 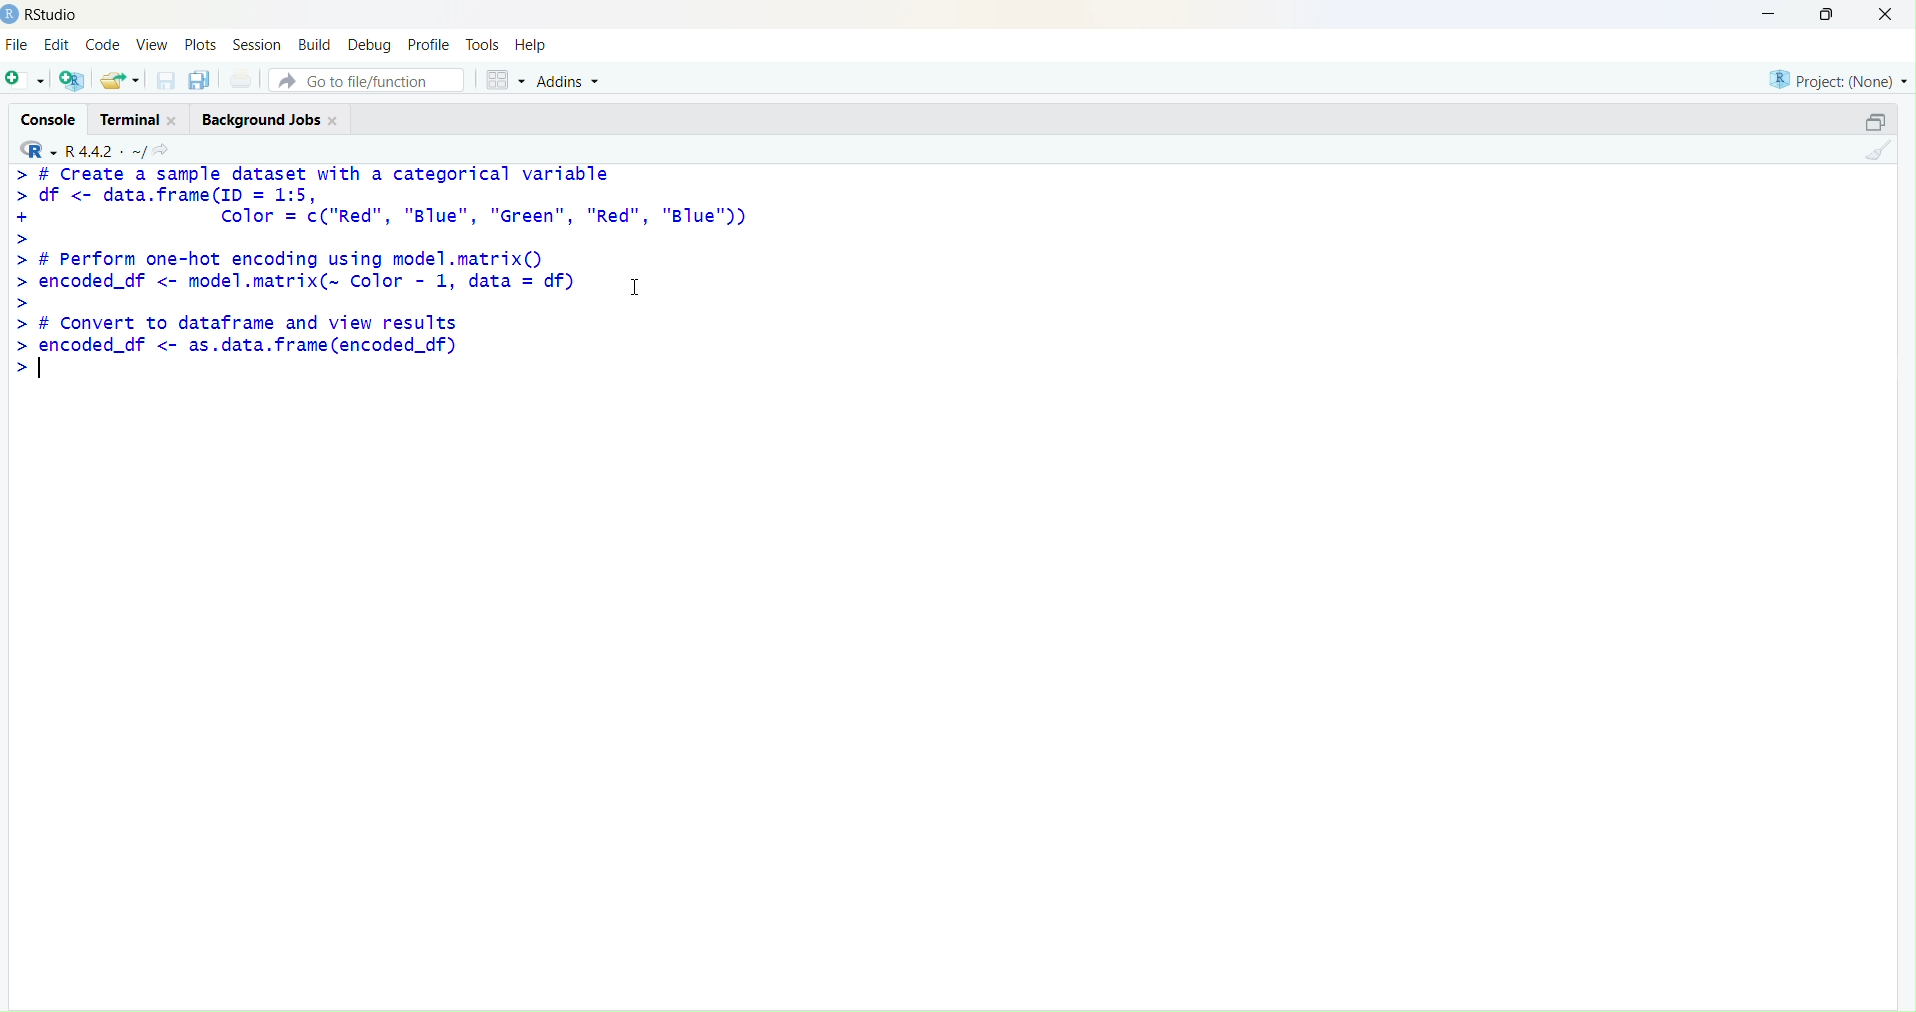 What do you see at coordinates (258, 45) in the screenshot?
I see `session` at bounding box center [258, 45].